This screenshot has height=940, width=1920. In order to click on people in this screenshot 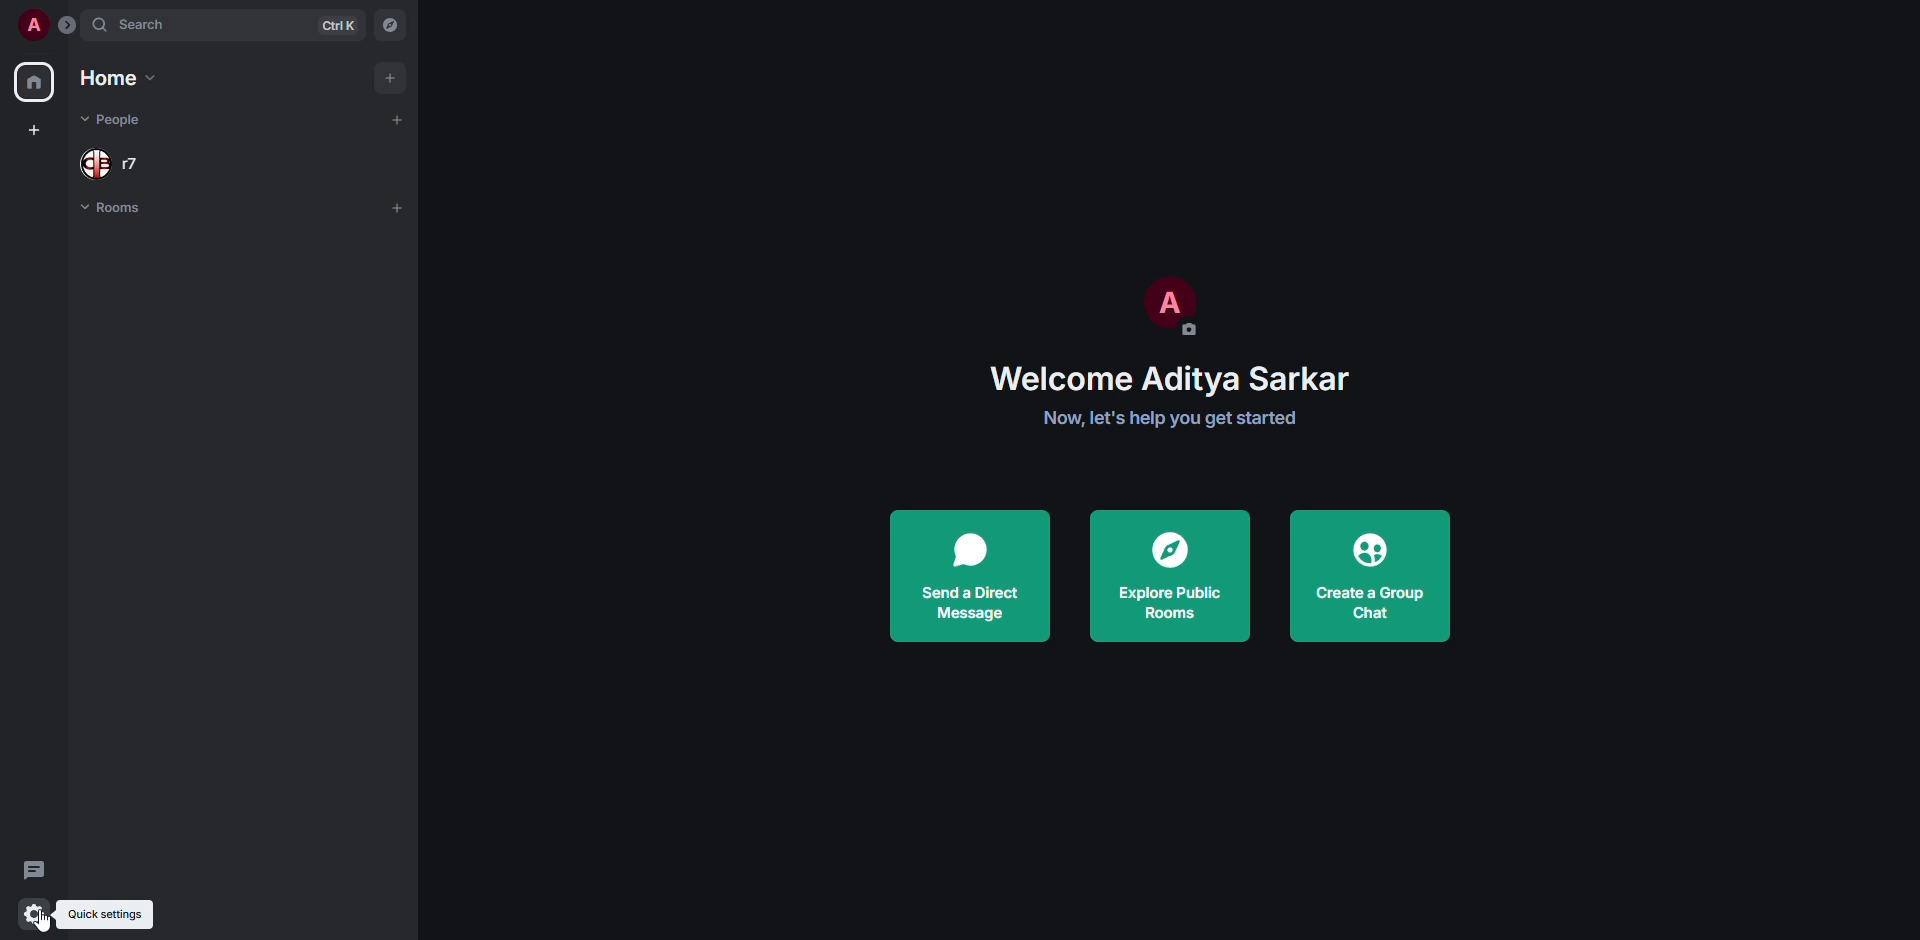, I will do `click(111, 162)`.